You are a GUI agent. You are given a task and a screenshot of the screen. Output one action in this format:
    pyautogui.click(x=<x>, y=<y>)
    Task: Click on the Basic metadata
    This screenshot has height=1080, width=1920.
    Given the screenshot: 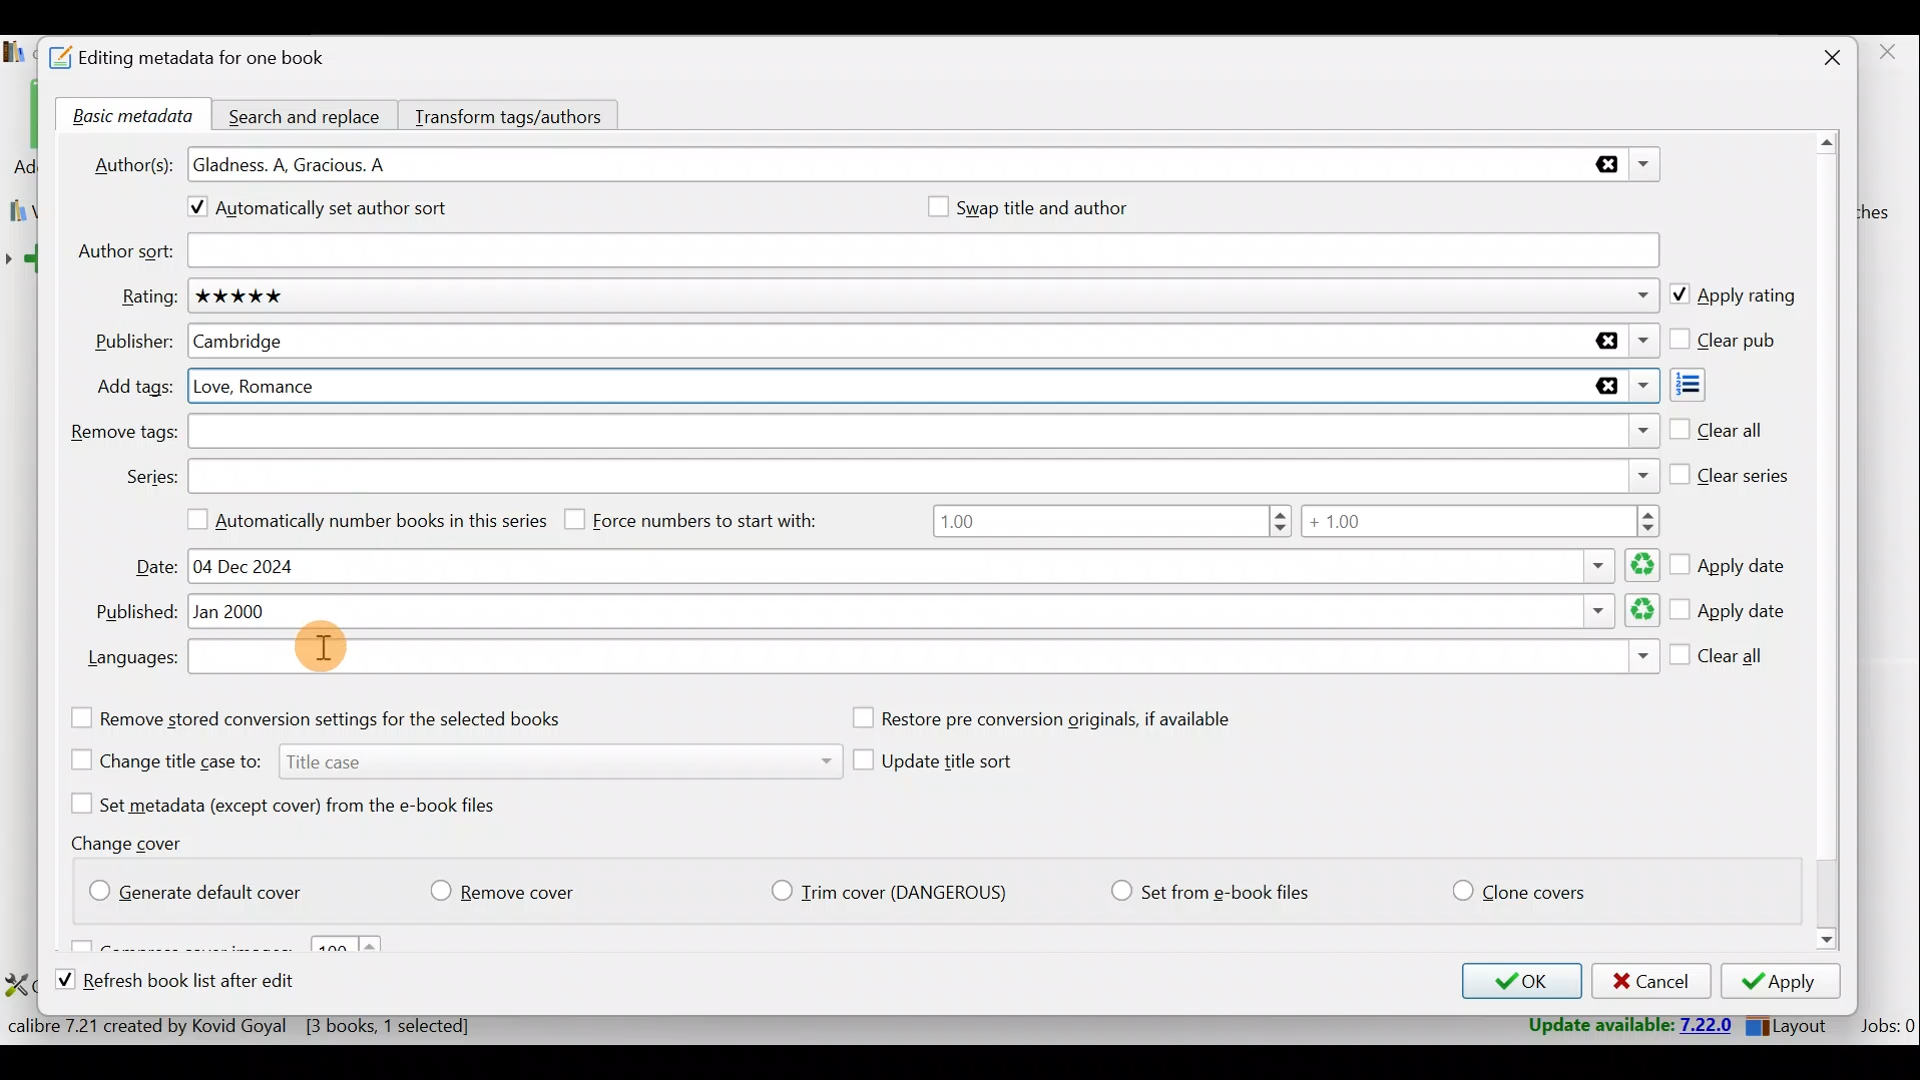 What is the action you would take?
    pyautogui.click(x=127, y=117)
    